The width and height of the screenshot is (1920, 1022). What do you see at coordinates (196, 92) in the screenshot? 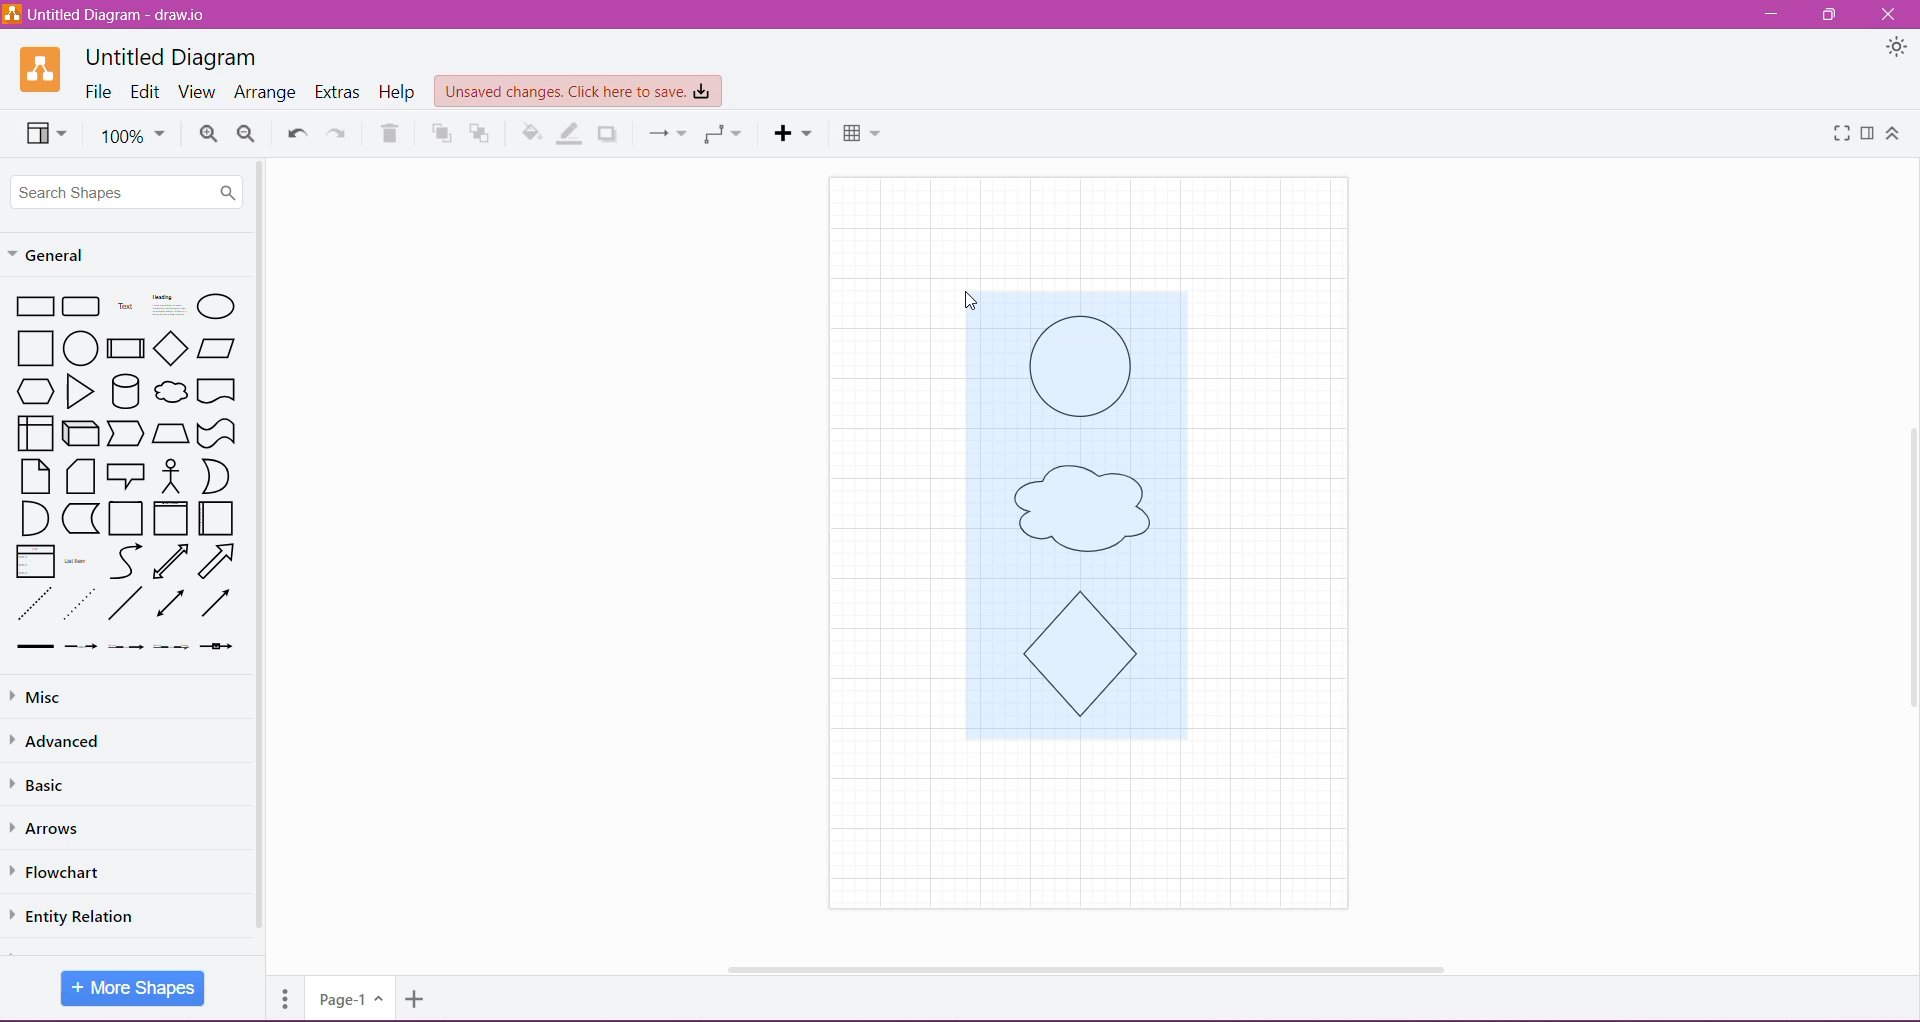
I see `View` at bounding box center [196, 92].